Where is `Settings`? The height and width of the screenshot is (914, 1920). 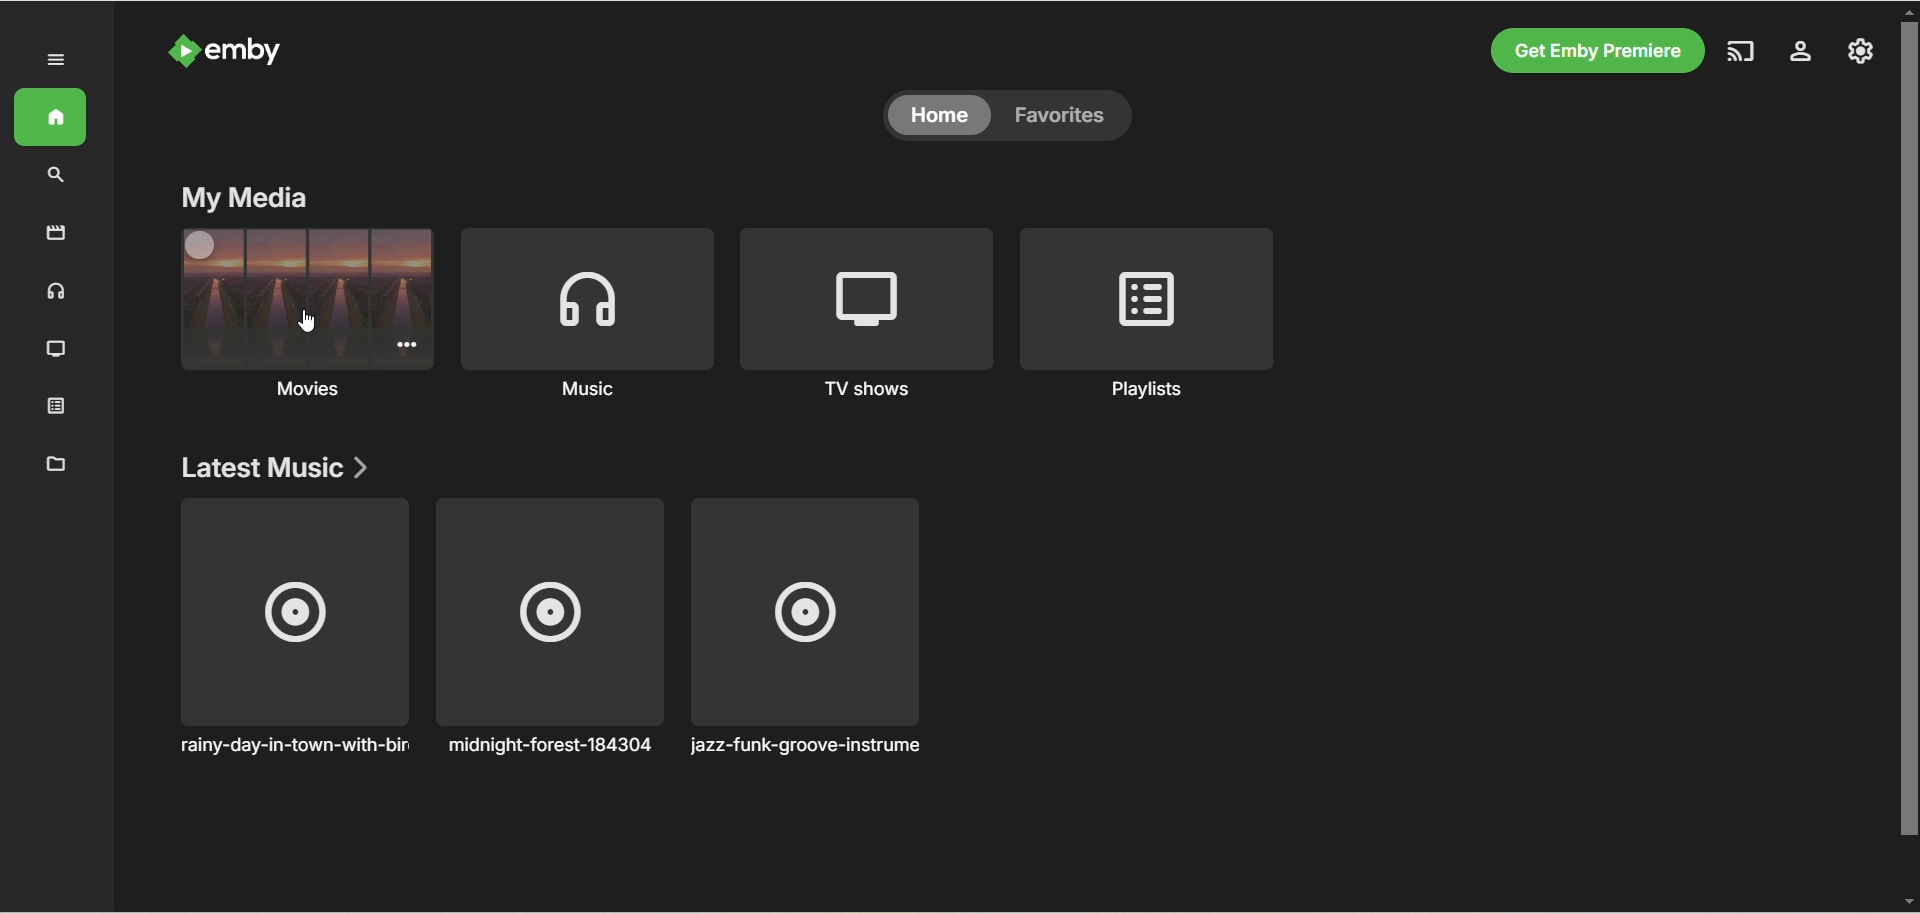 Settings is located at coordinates (407, 344).